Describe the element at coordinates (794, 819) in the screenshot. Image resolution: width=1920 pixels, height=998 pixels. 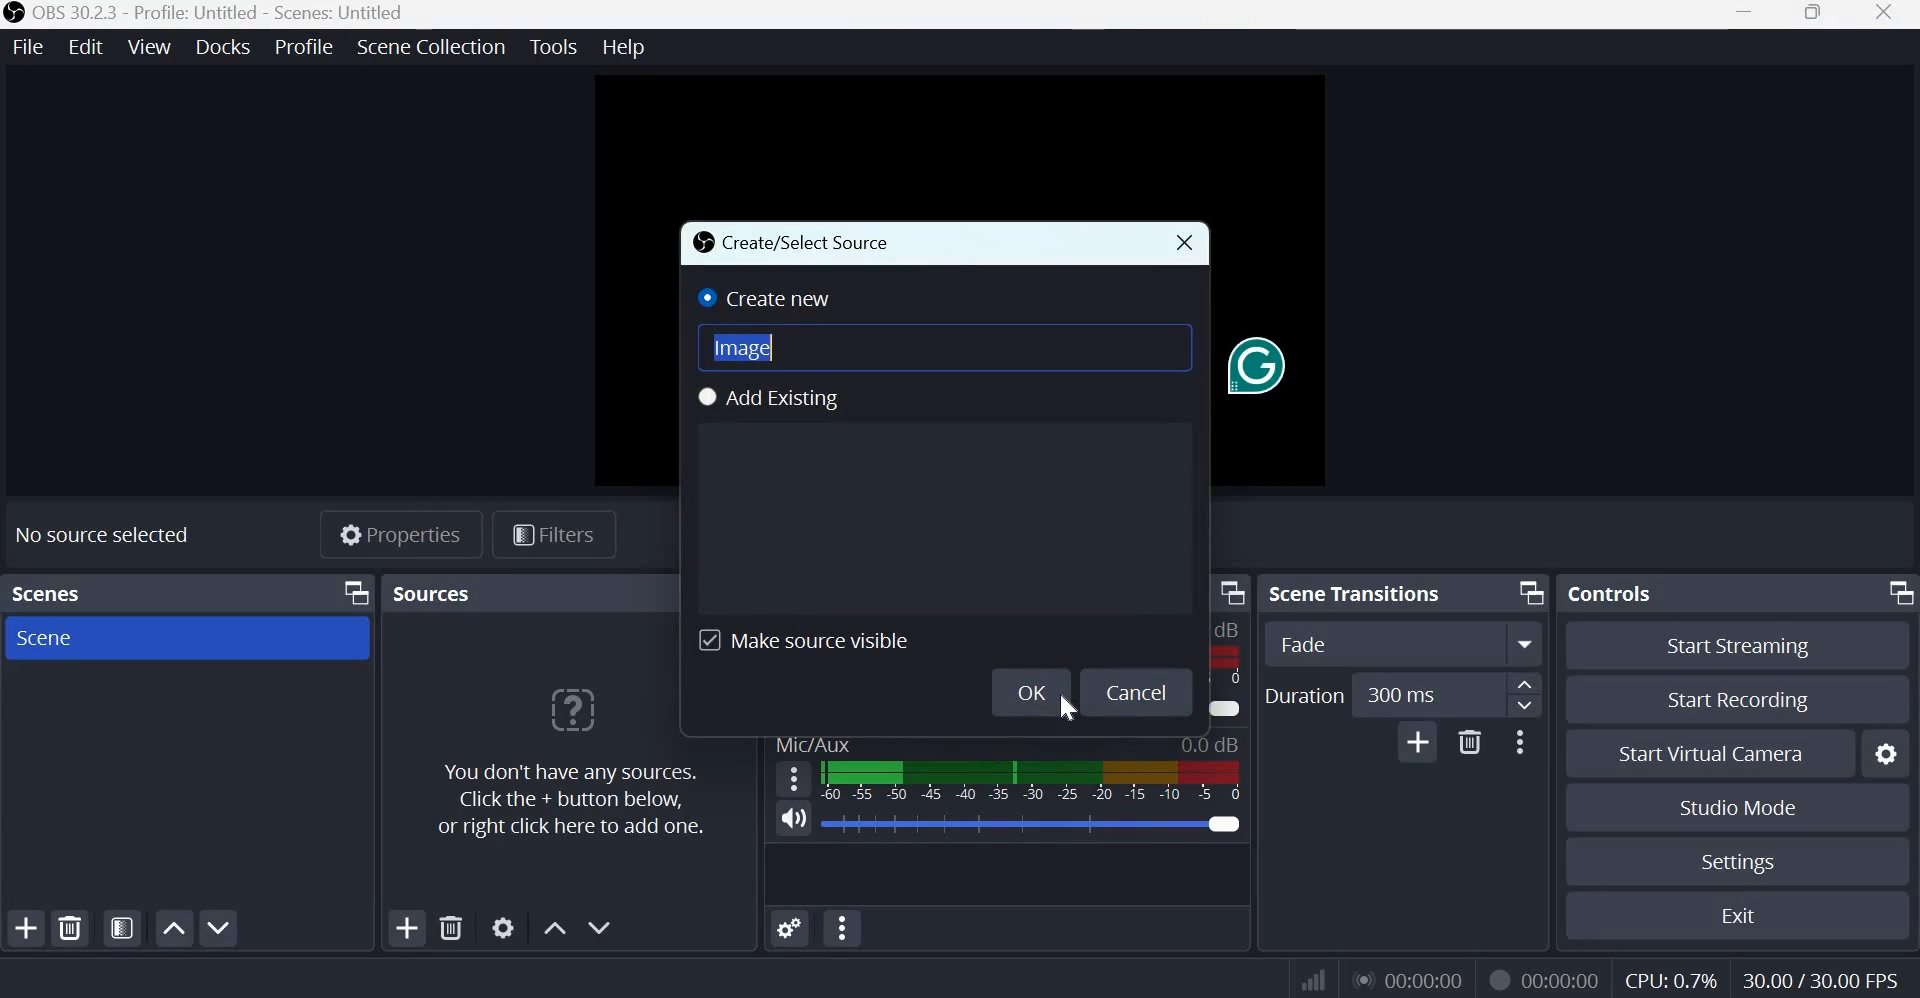
I see `Microphone` at that location.